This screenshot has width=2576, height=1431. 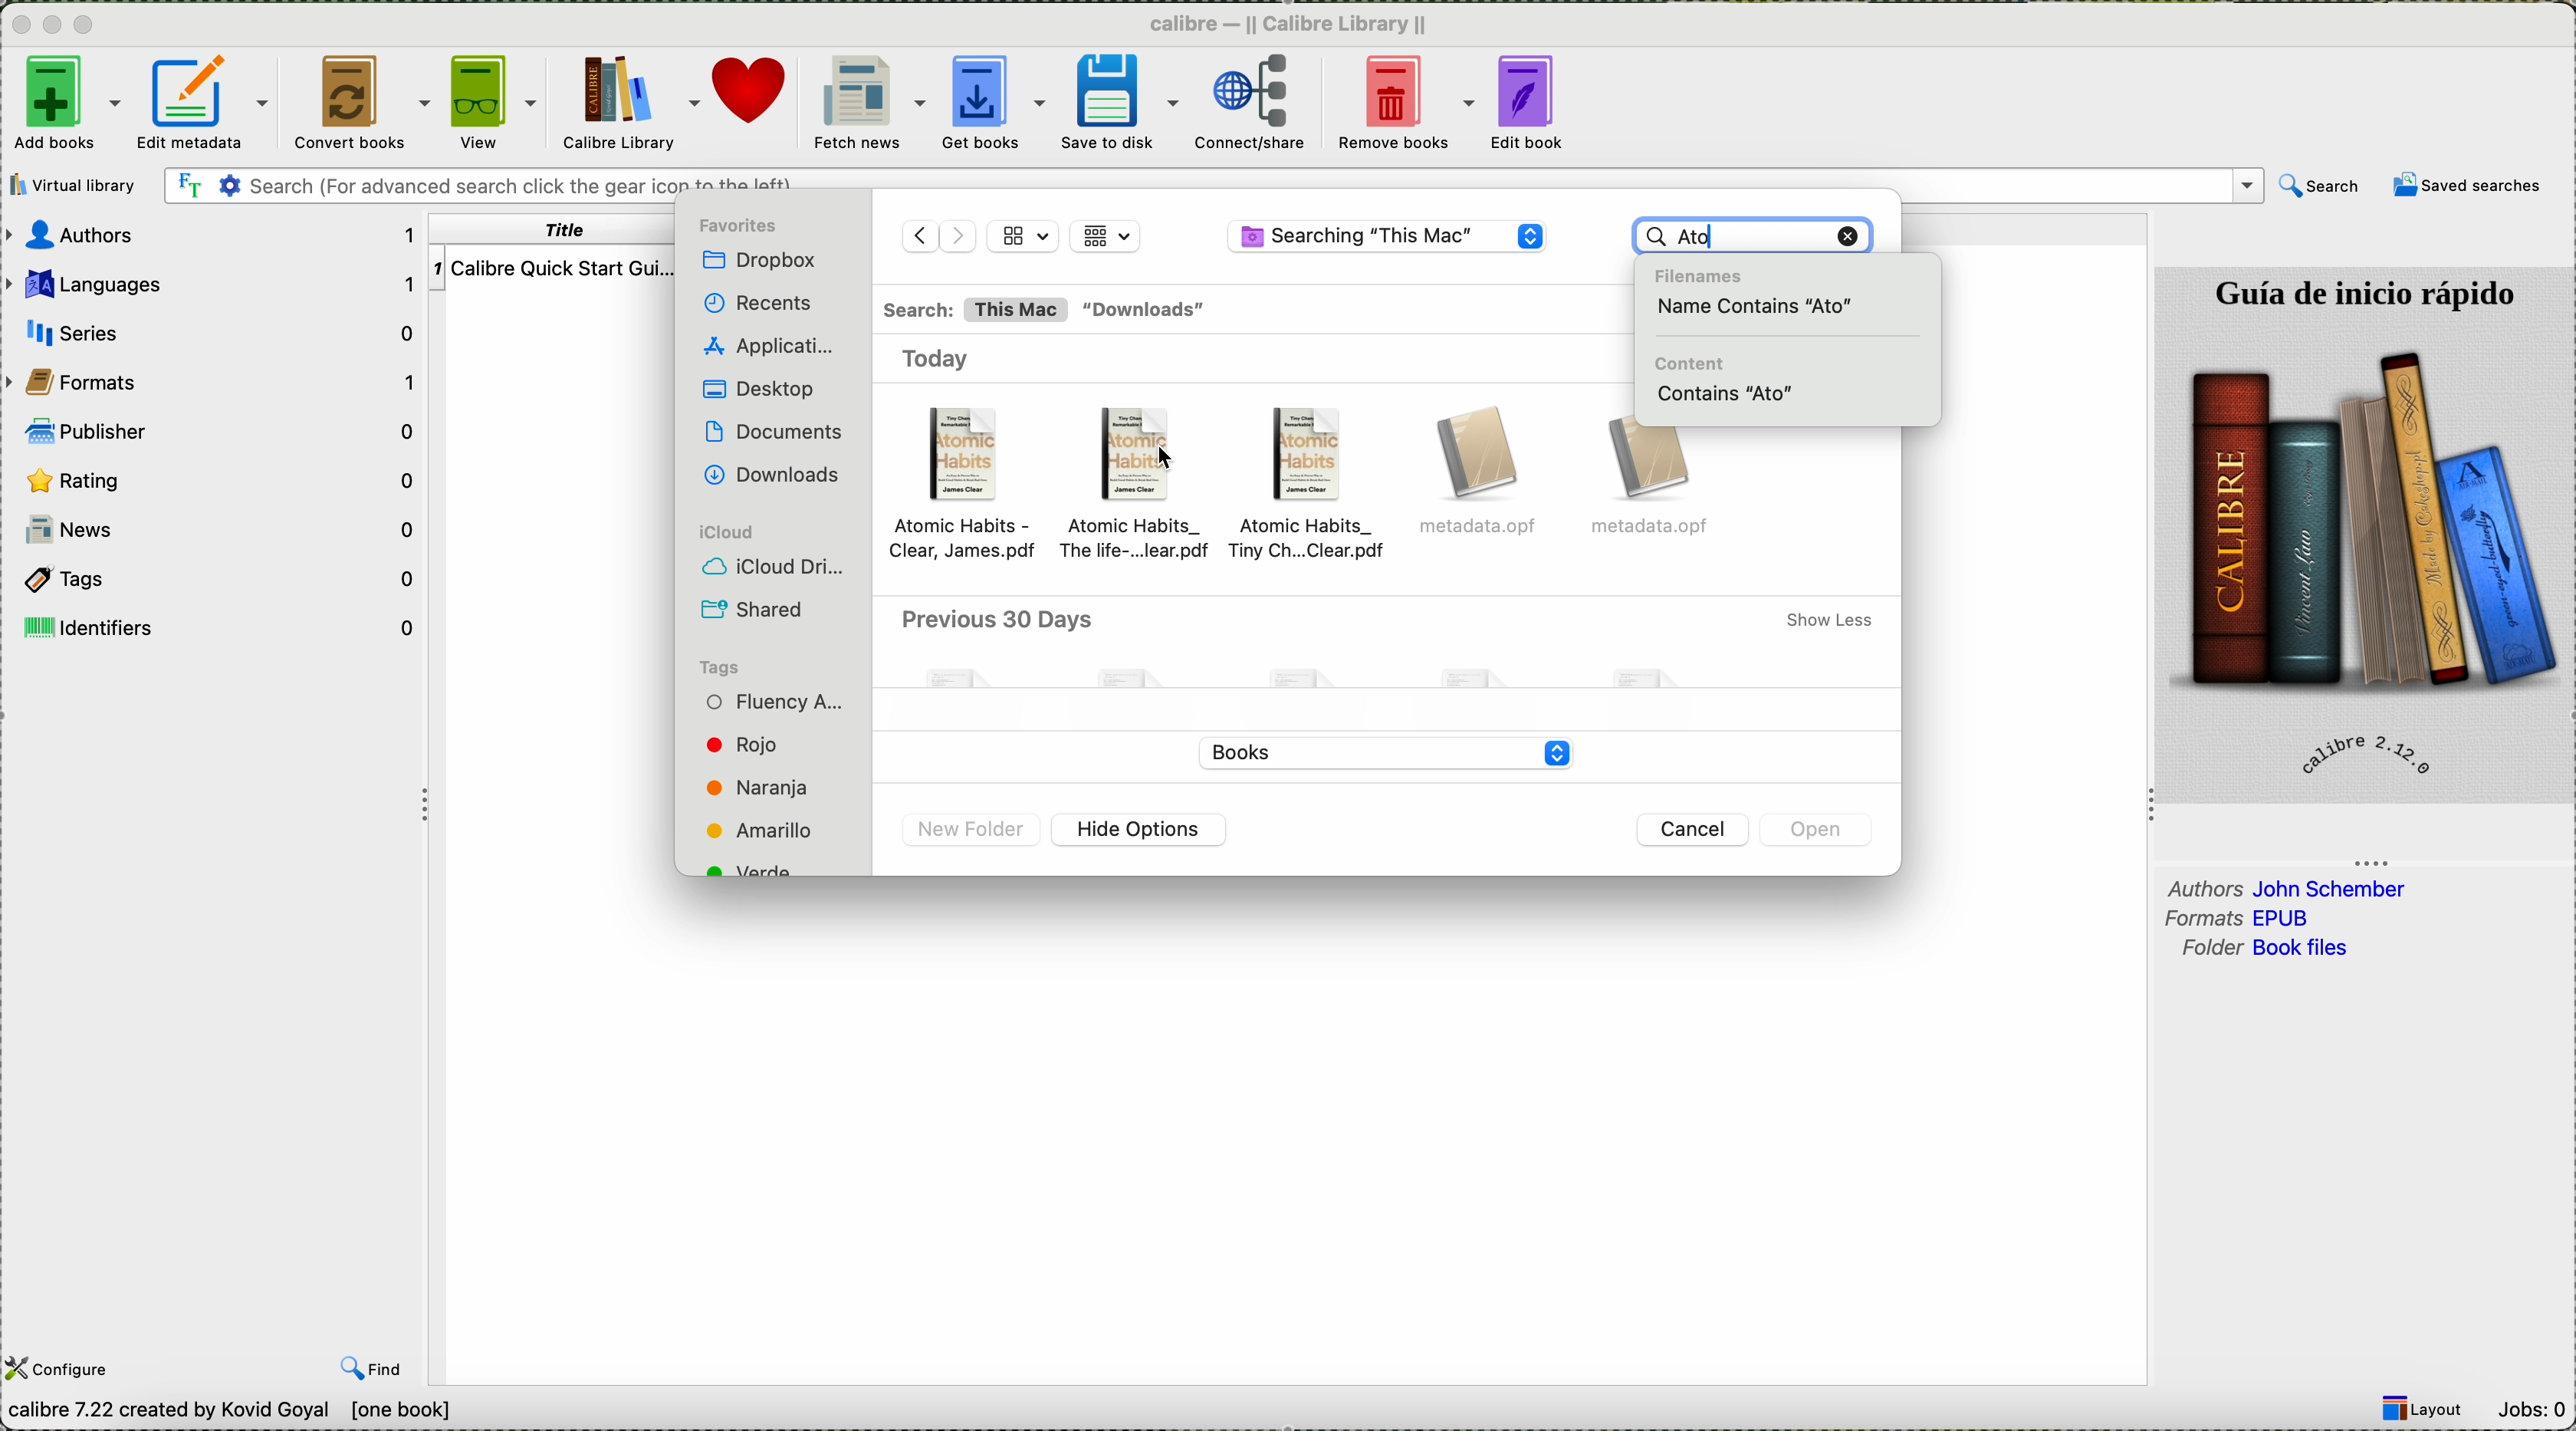 I want to click on folder, so click(x=2270, y=950).